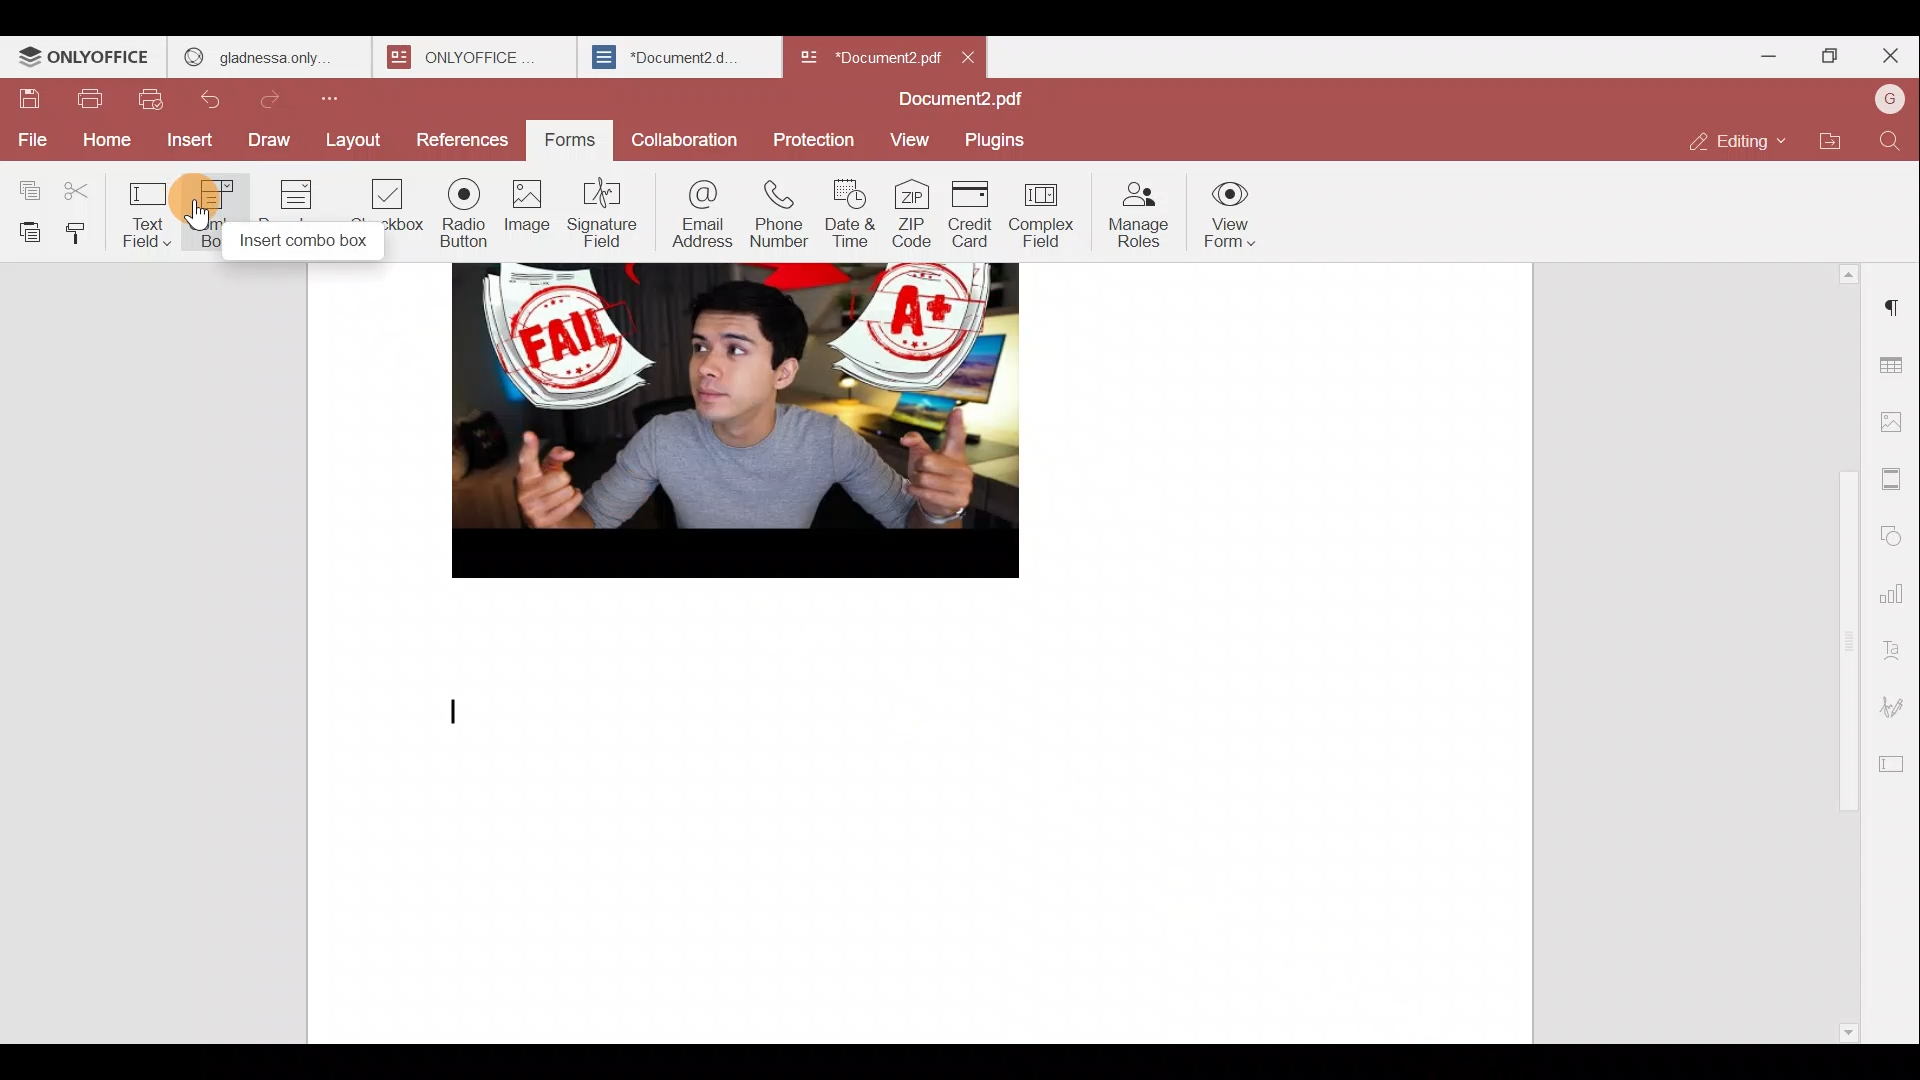 The image size is (1920, 1080). Describe the element at coordinates (1044, 218) in the screenshot. I see `Complex field` at that location.